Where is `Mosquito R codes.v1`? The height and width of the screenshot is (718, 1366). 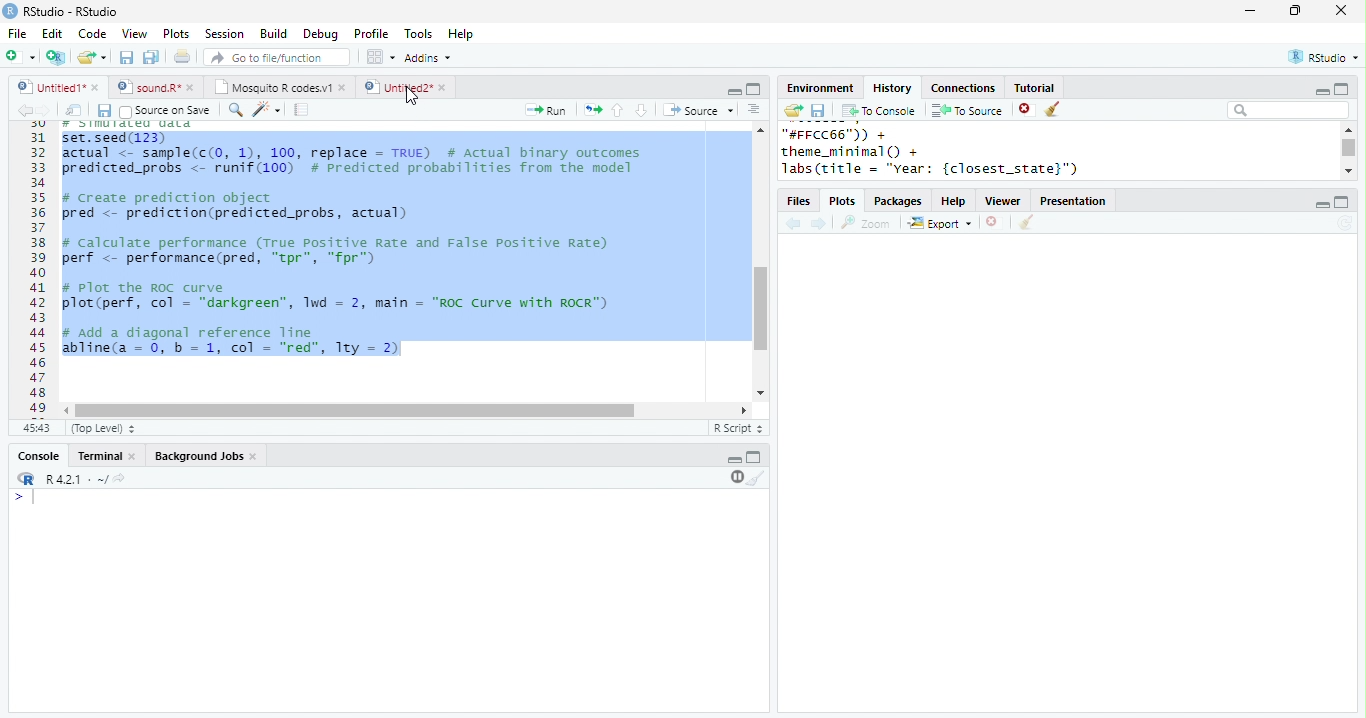
Mosquito R codes.v1 is located at coordinates (273, 87).